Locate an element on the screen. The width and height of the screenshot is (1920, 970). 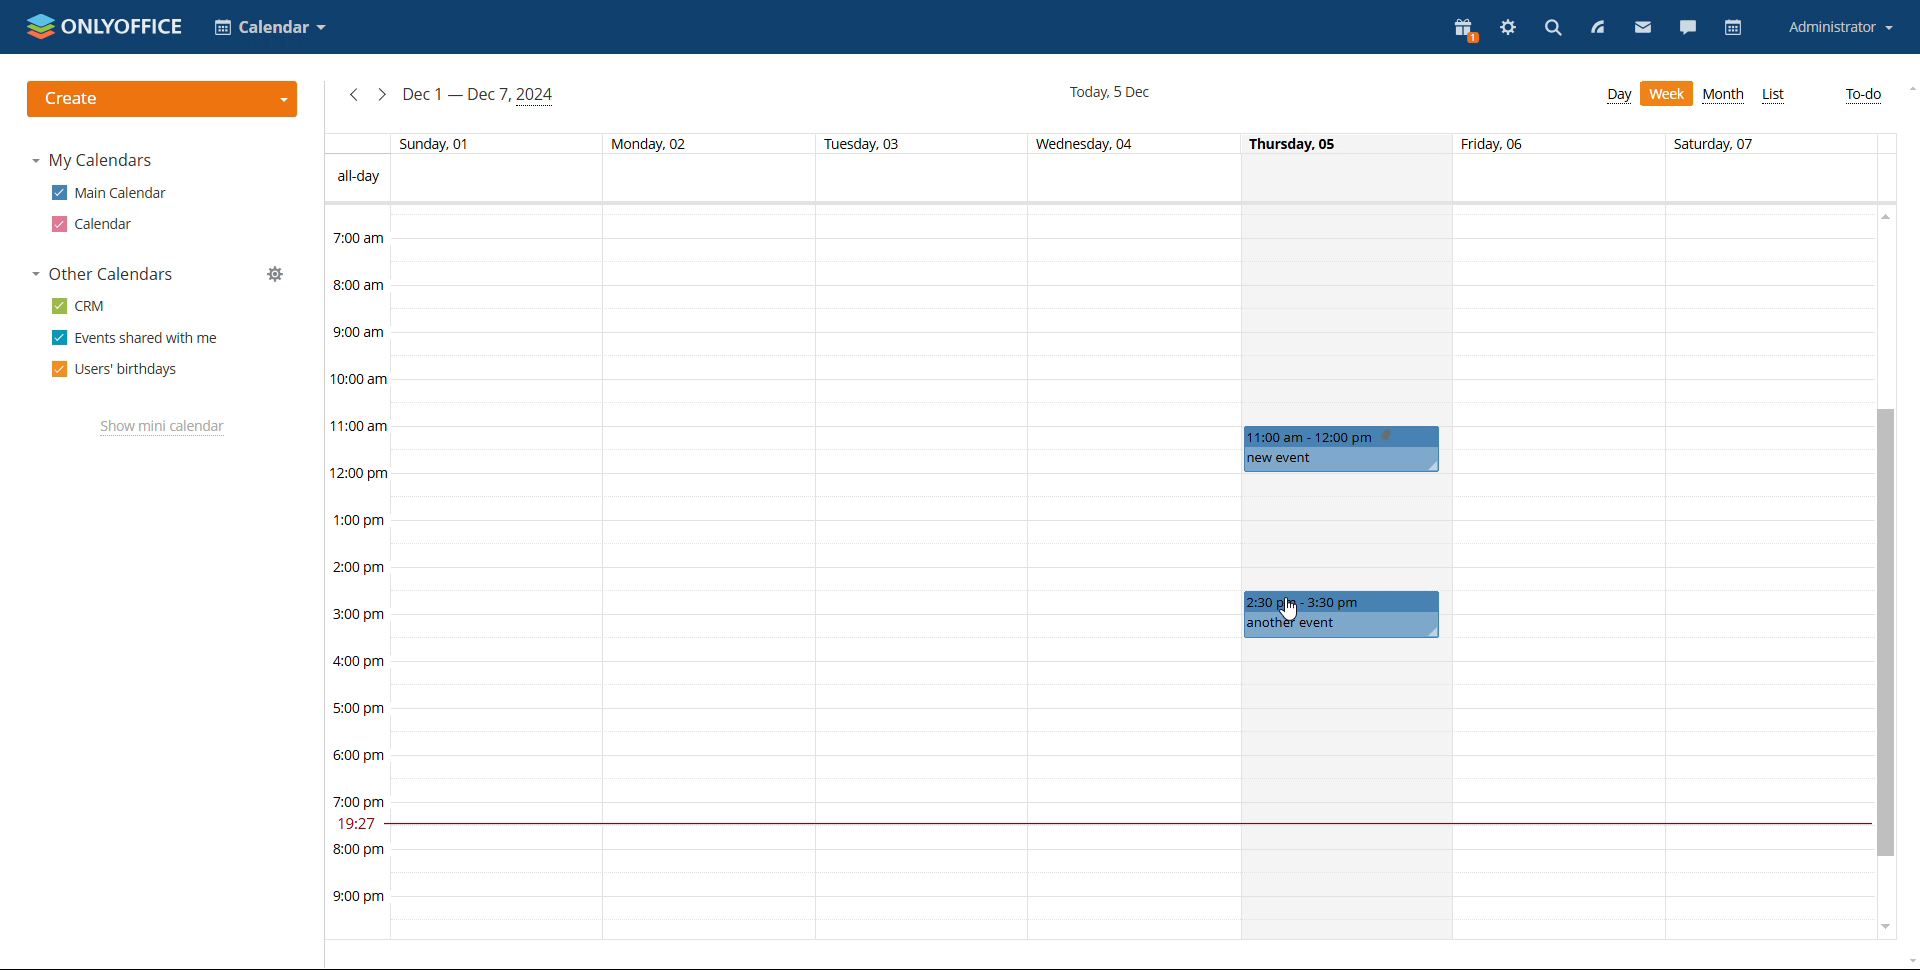
day view is located at coordinates (1667, 93).